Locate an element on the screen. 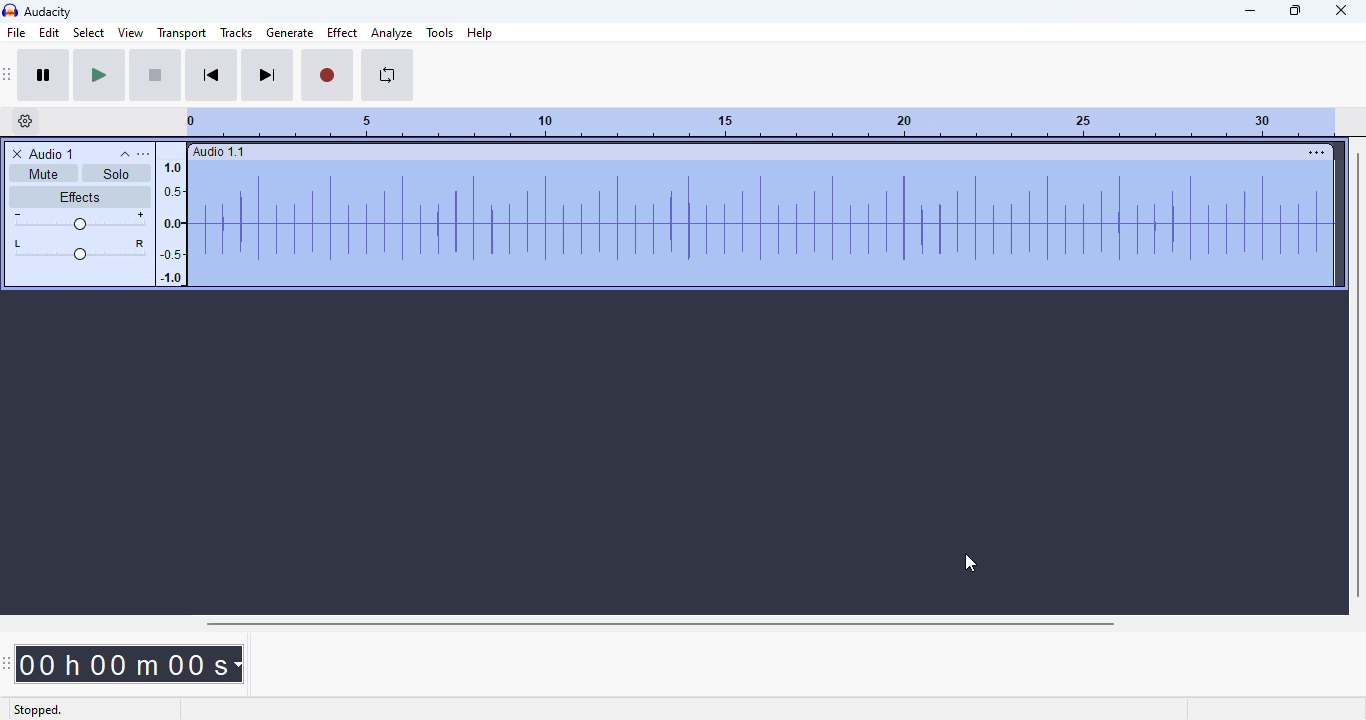 Image resolution: width=1366 pixels, height=720 pixels. play is located at coordinates (98, 76).